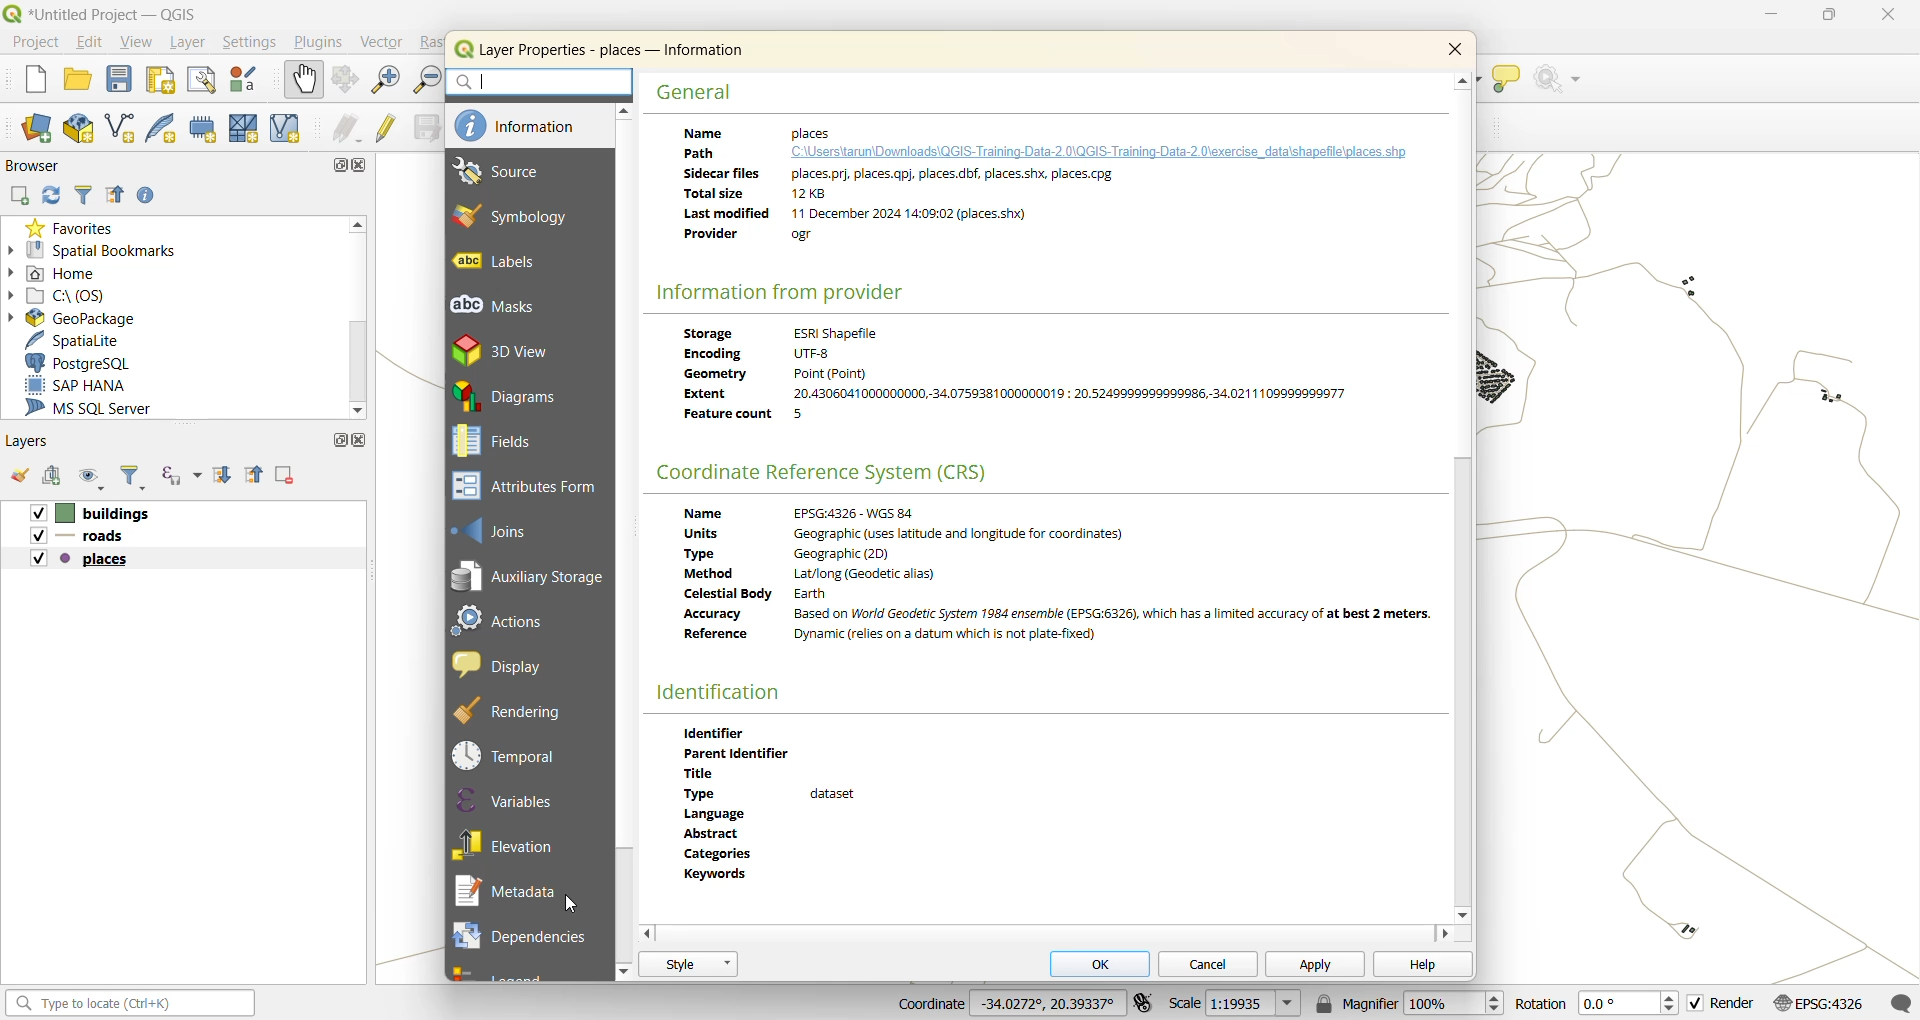 Image resolution: width=1920 pixels, height=1020 pixels. What do you see at coordinates (78, 226) in the screenshot?
I see `favorites` at bounding box center [78, 226].